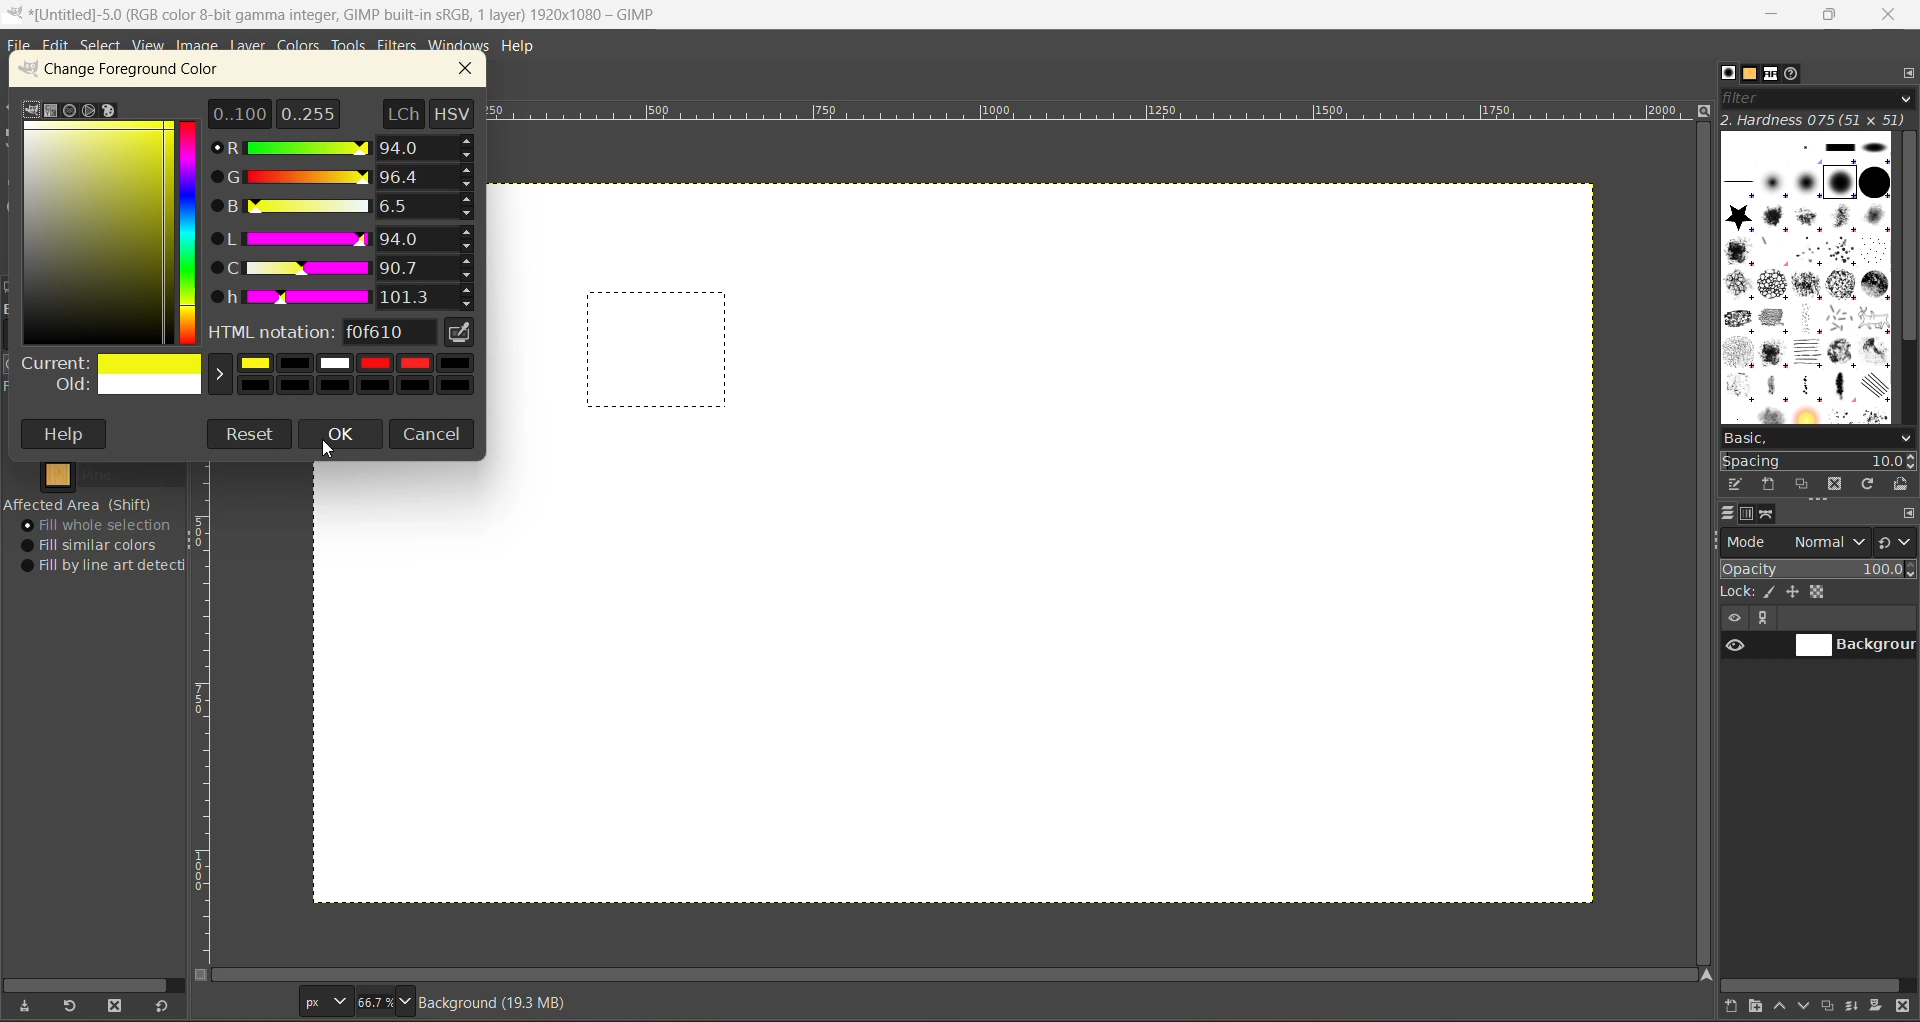  Describe the element at coordinates (455, 112) in the screenshot. I see `HSV` at that location.